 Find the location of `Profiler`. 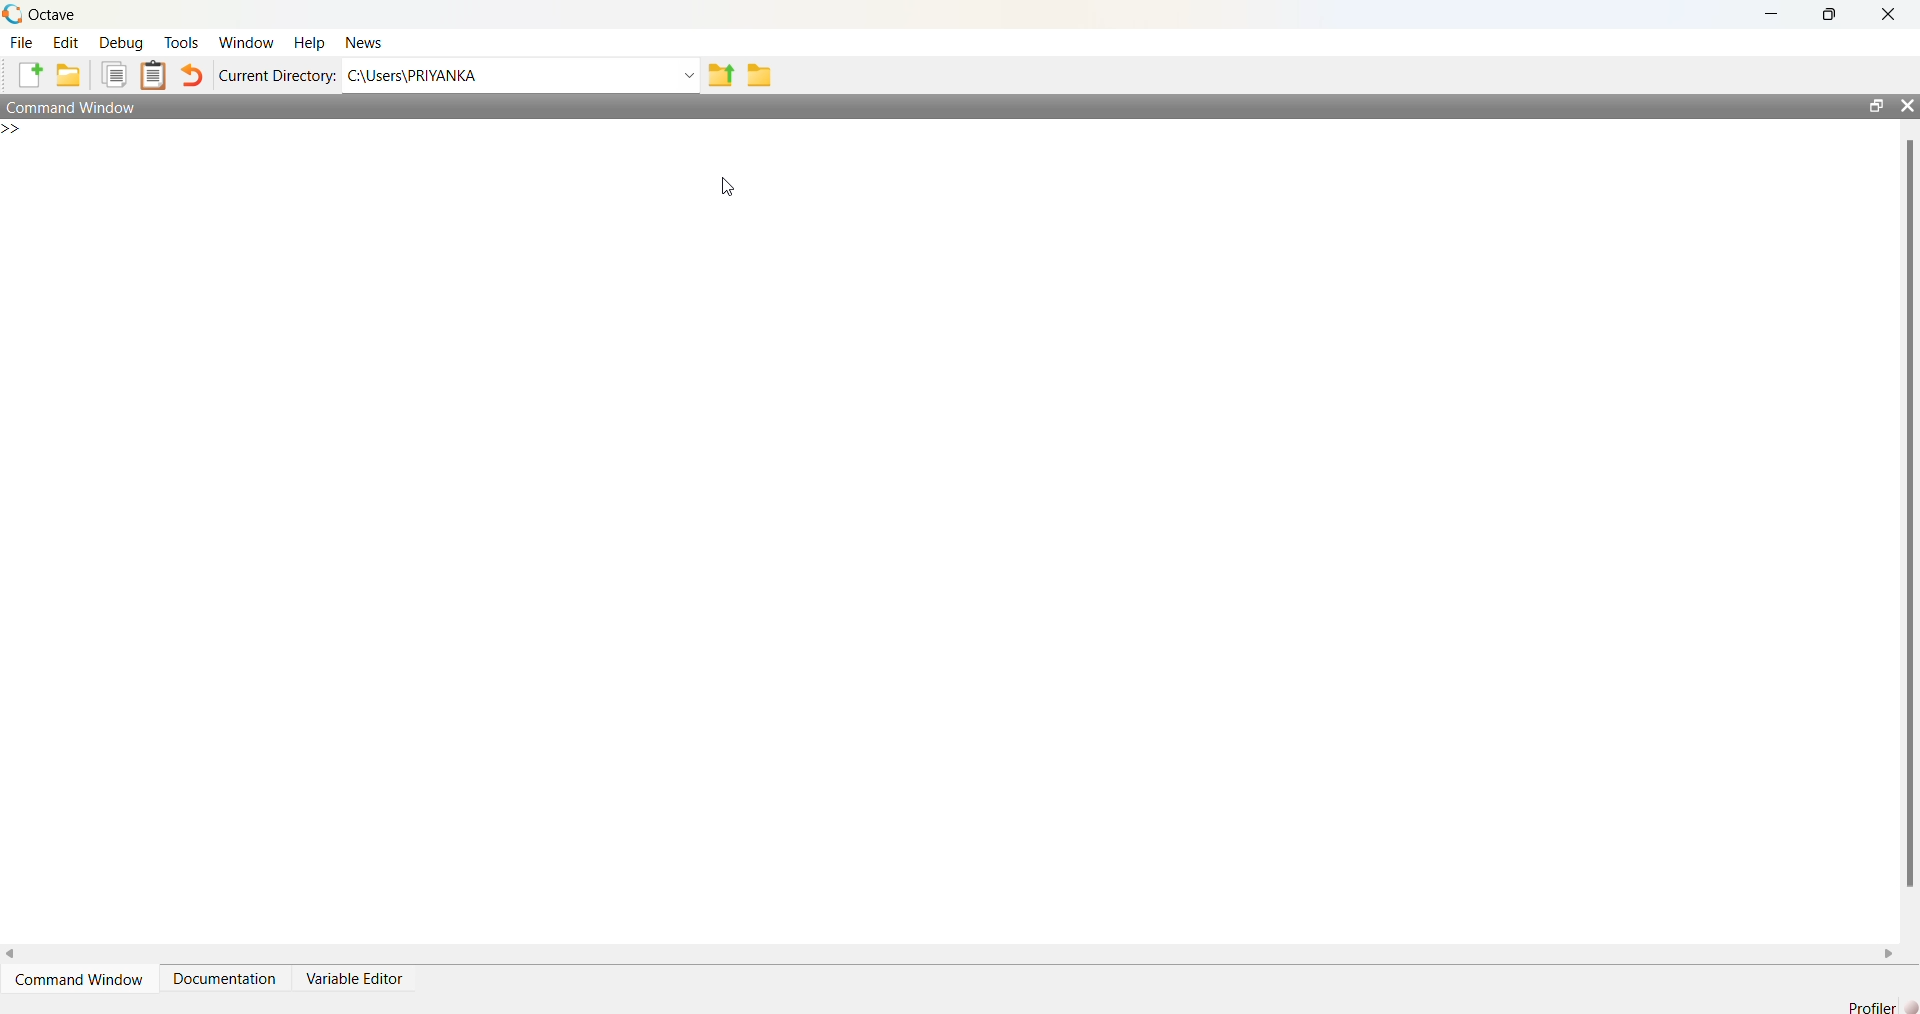

Profiler is located at coordinates (1872, 1006).